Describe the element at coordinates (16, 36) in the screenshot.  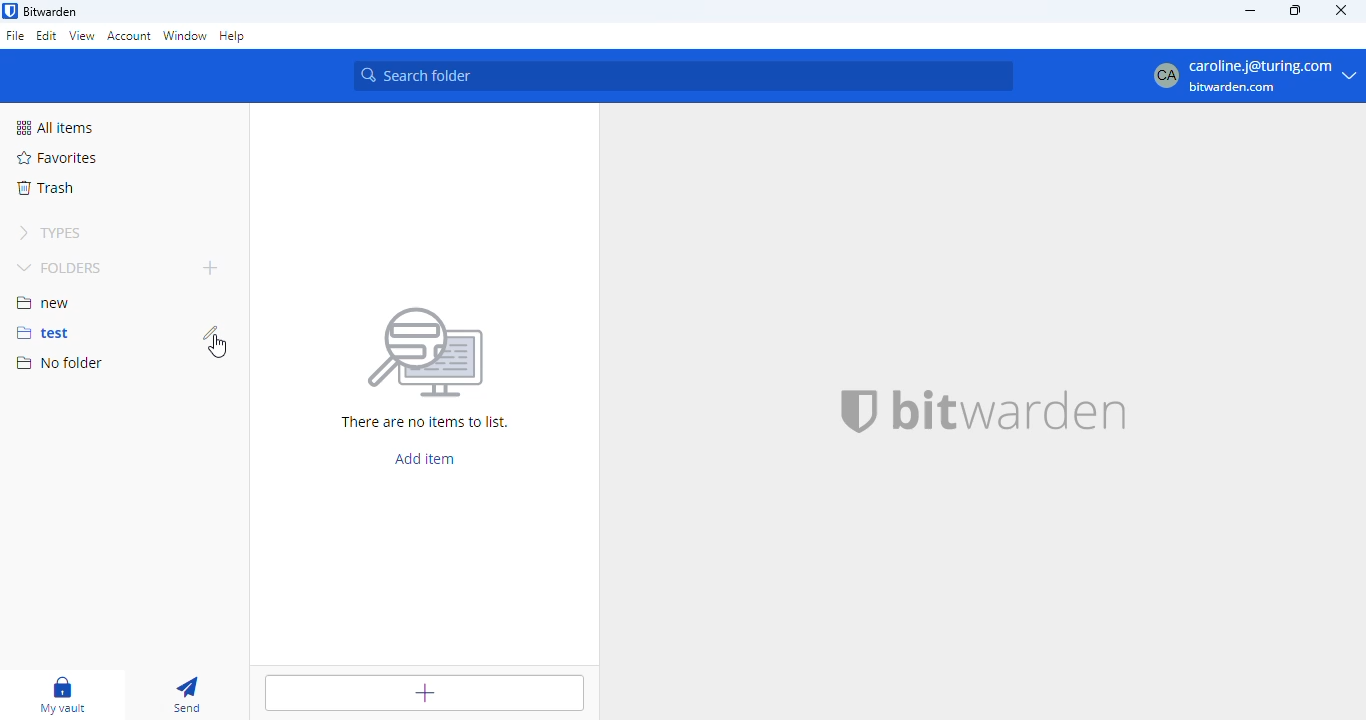
I see `file` at that location.